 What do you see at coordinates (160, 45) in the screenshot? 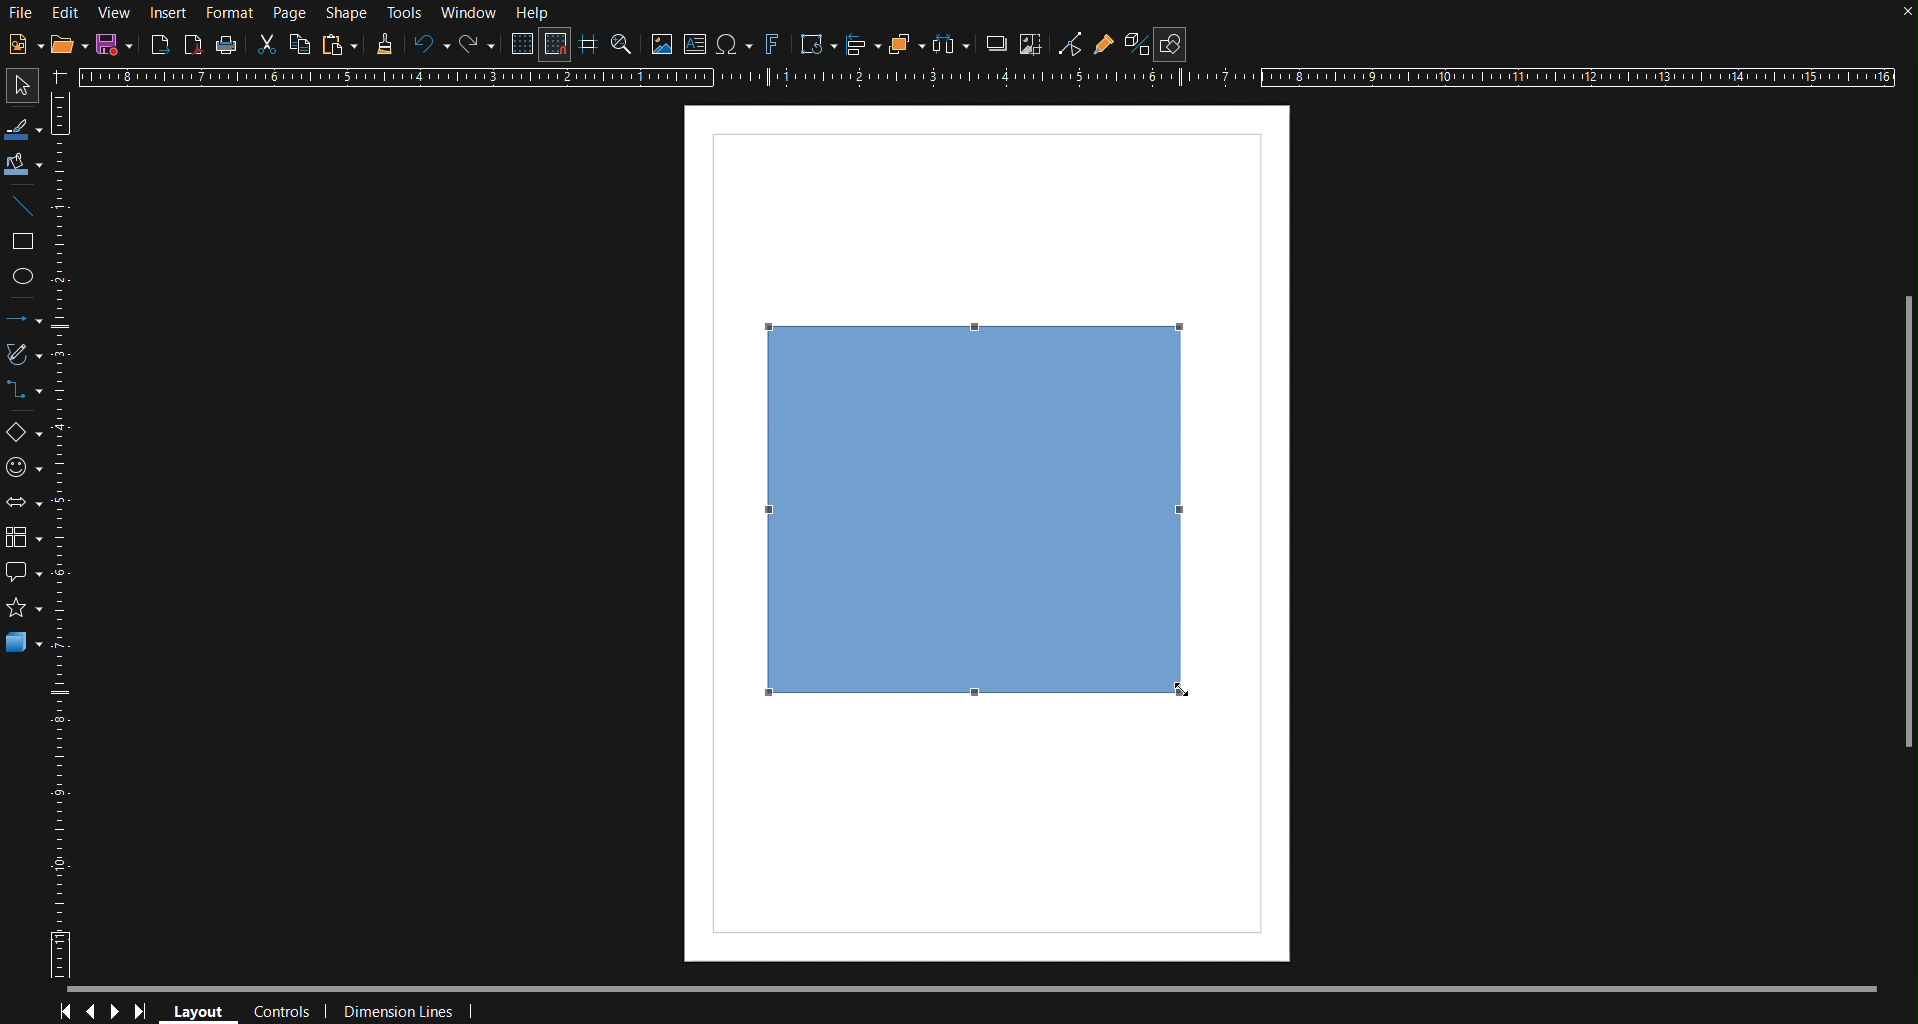
I see `Export` at bounding box center [160, 45].